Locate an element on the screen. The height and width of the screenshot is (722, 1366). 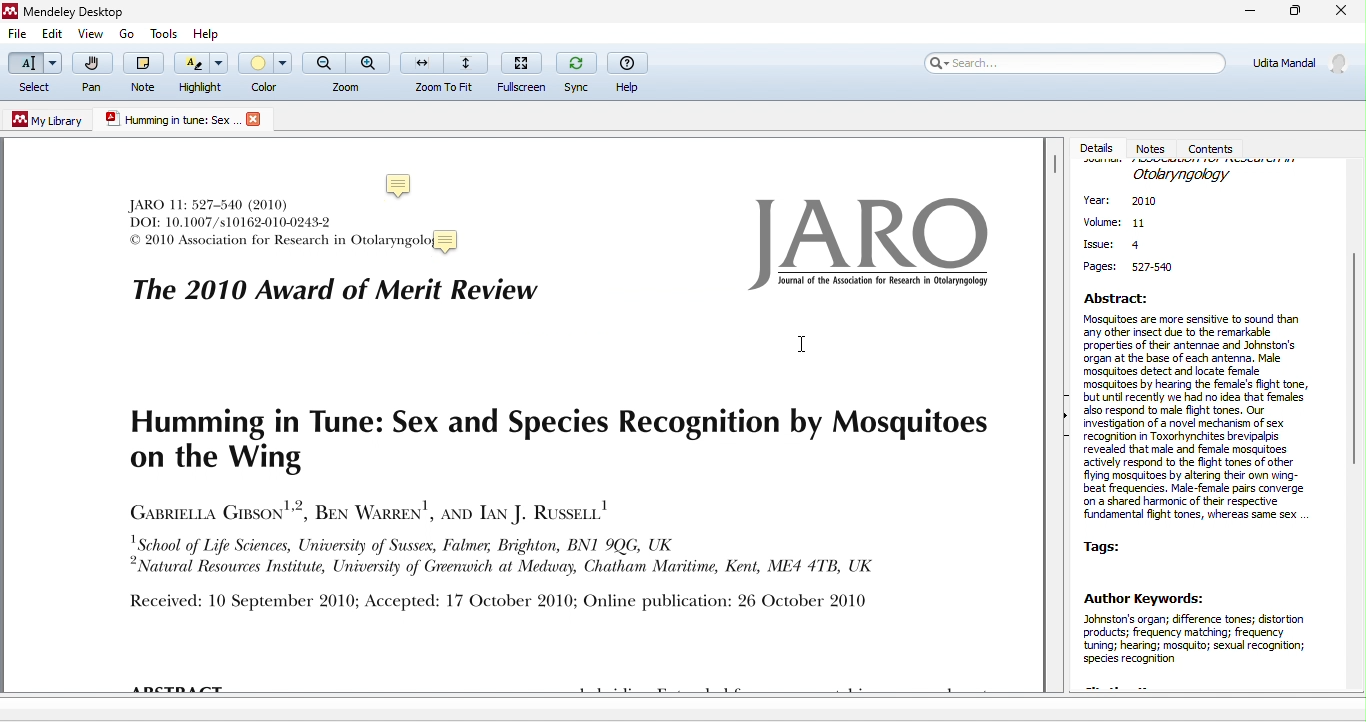
tags is located at coordinates (1111, 546).